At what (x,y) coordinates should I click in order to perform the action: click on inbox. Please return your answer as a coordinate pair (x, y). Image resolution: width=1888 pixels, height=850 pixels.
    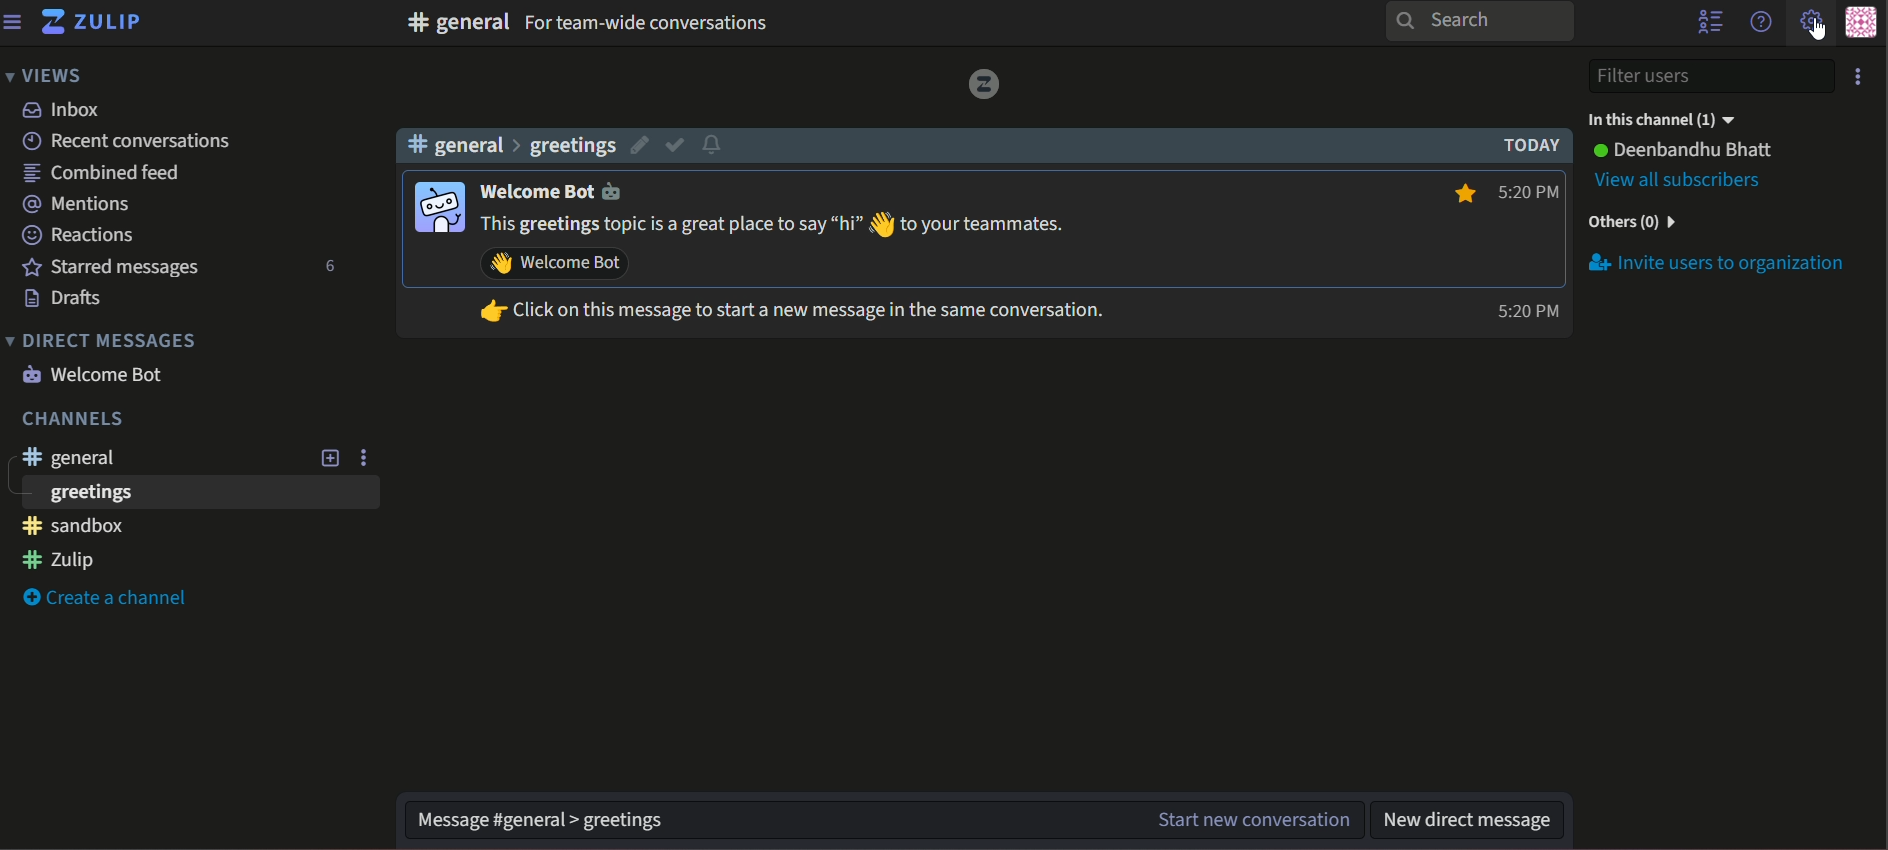
    Looking at the image, I should click on (63, 111).